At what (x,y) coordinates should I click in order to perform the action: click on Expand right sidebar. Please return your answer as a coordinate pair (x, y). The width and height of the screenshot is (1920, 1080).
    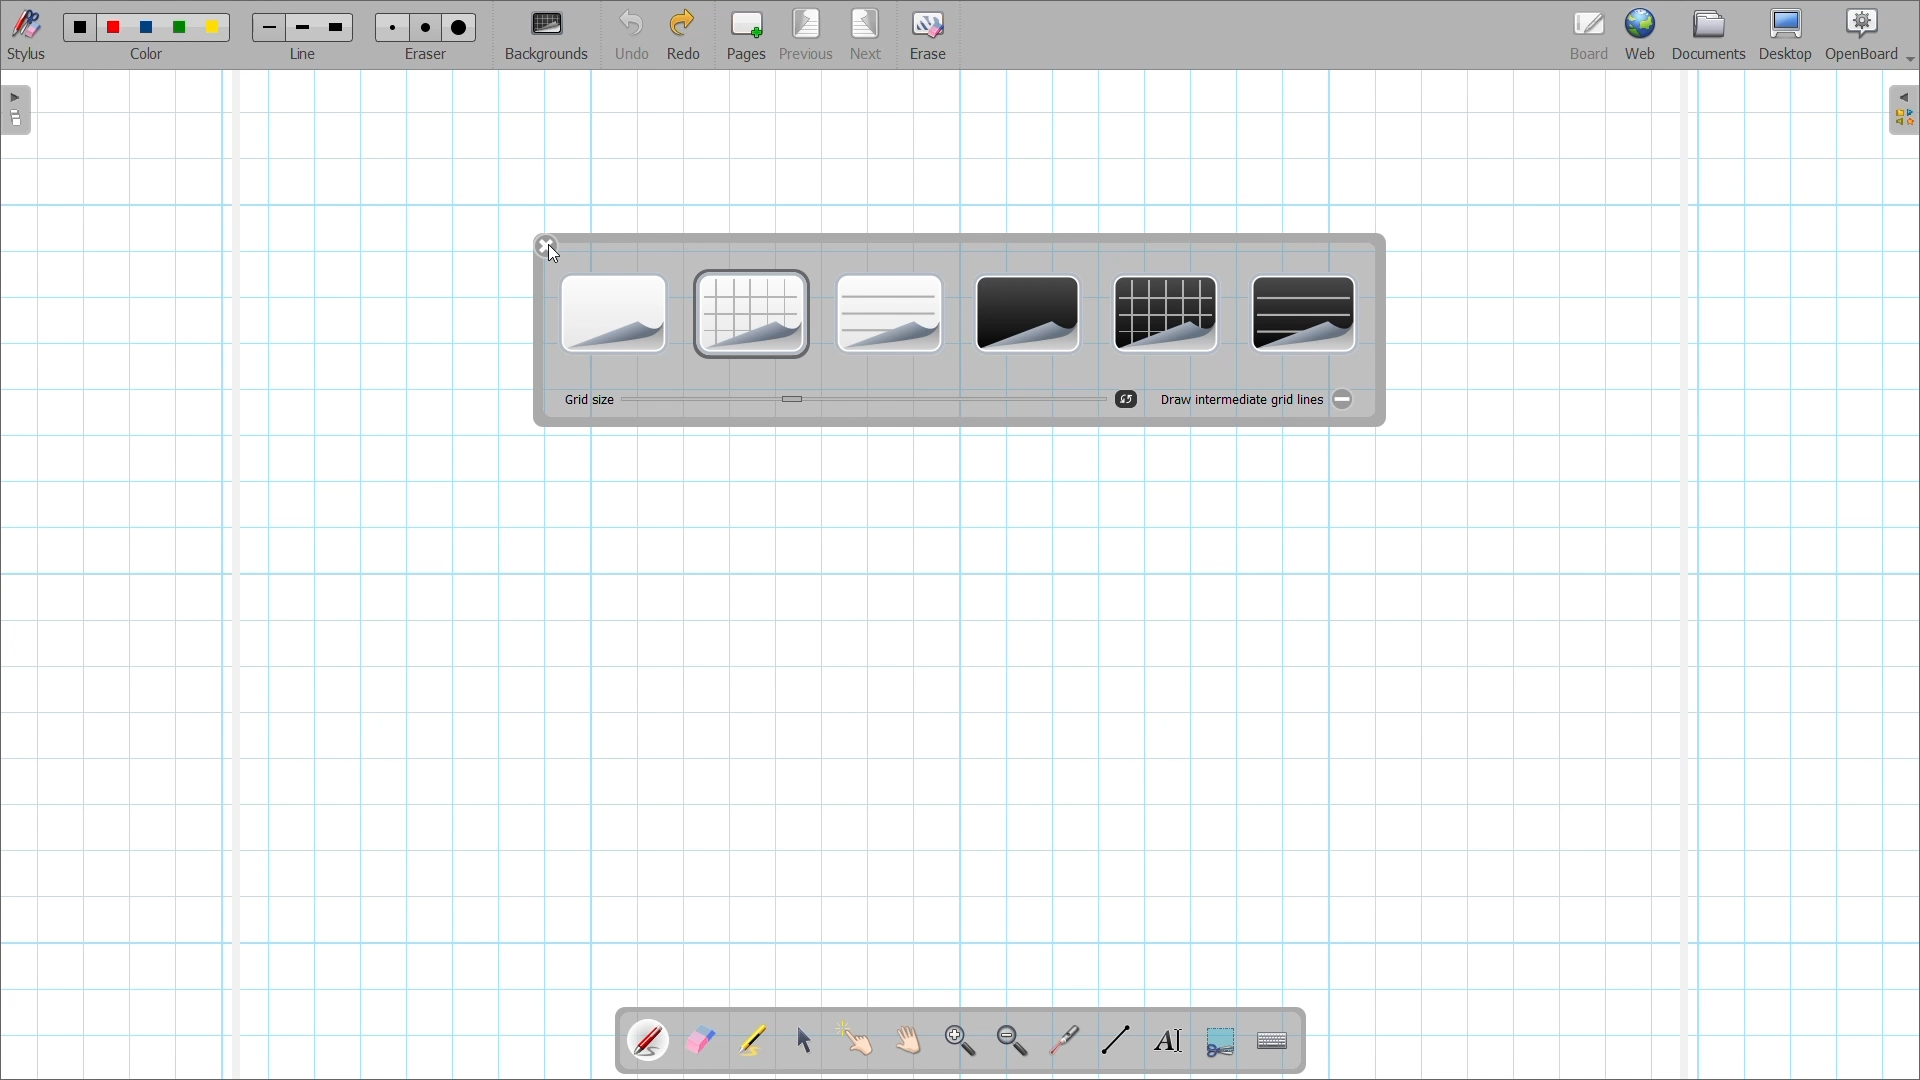
    Looking at the image, I should click on (1903, 110).